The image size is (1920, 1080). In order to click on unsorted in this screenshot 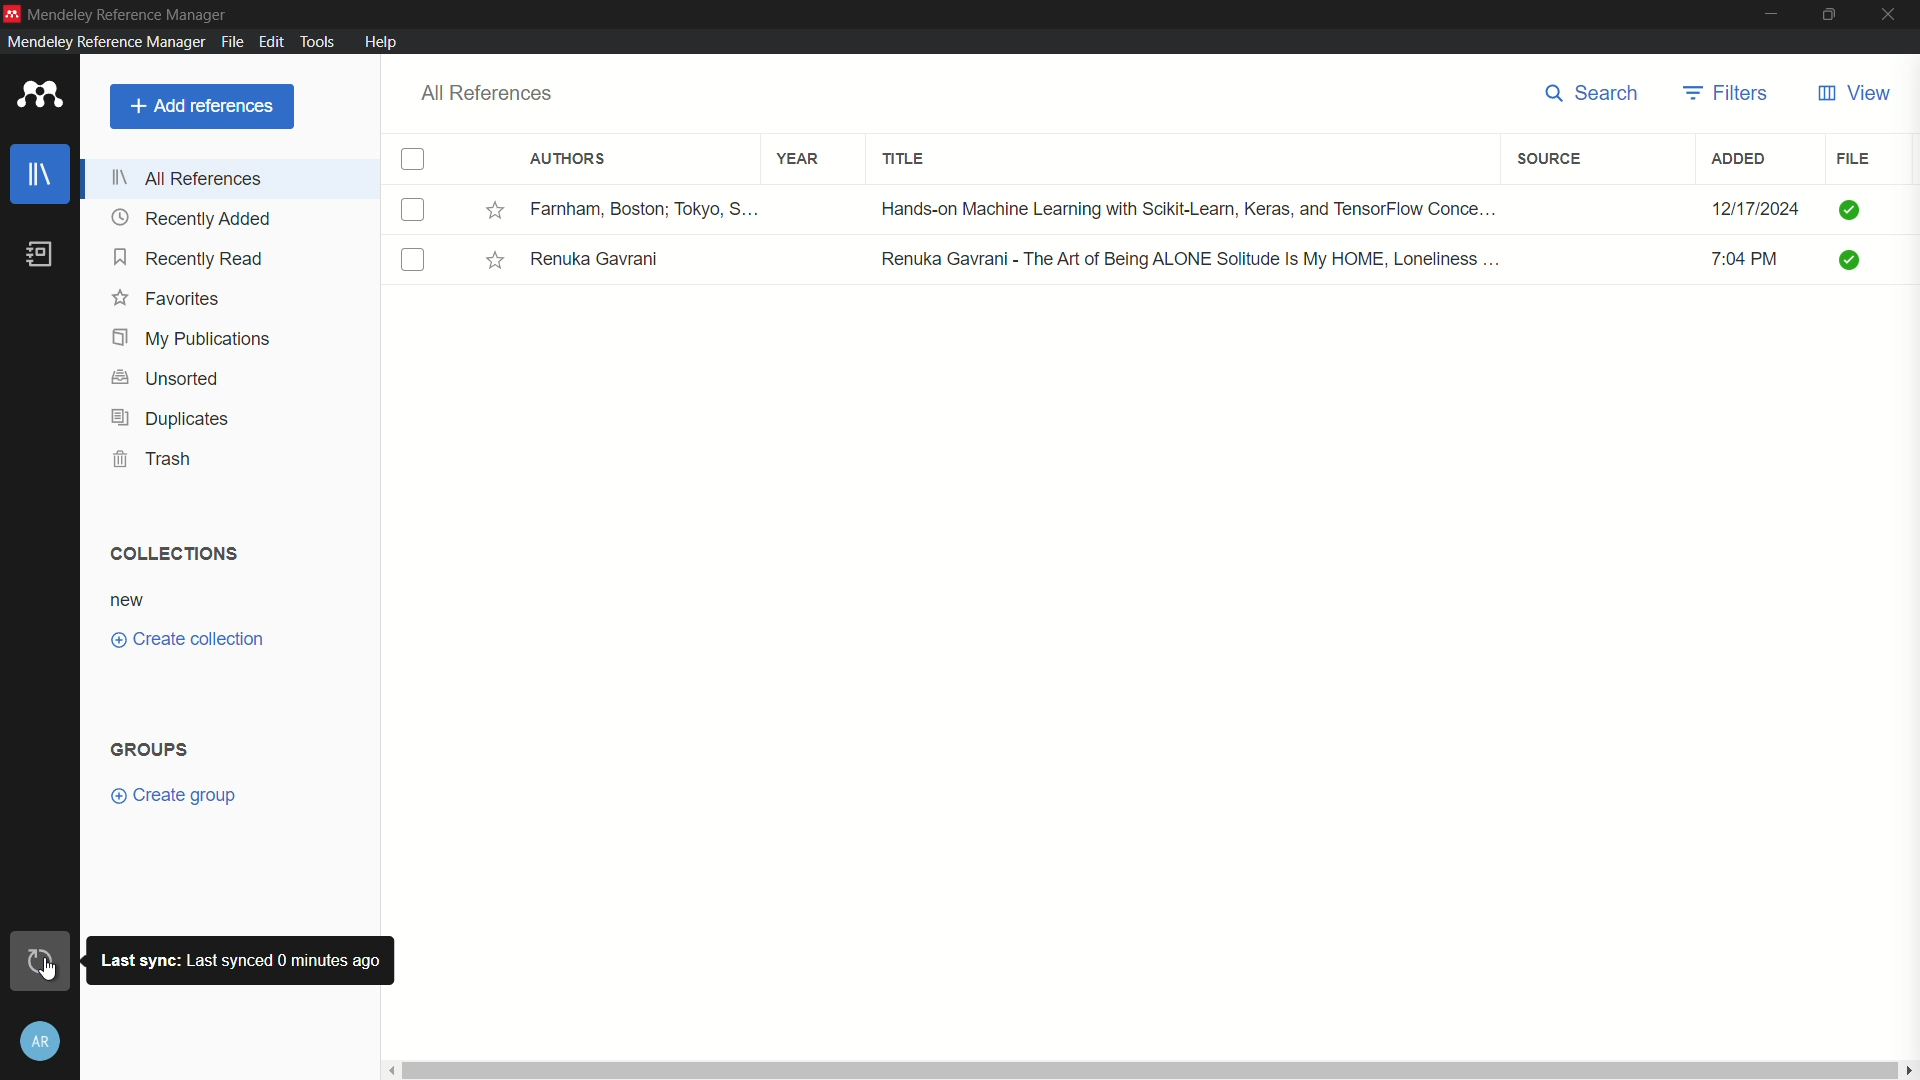, I will do `click(164, 379)`.